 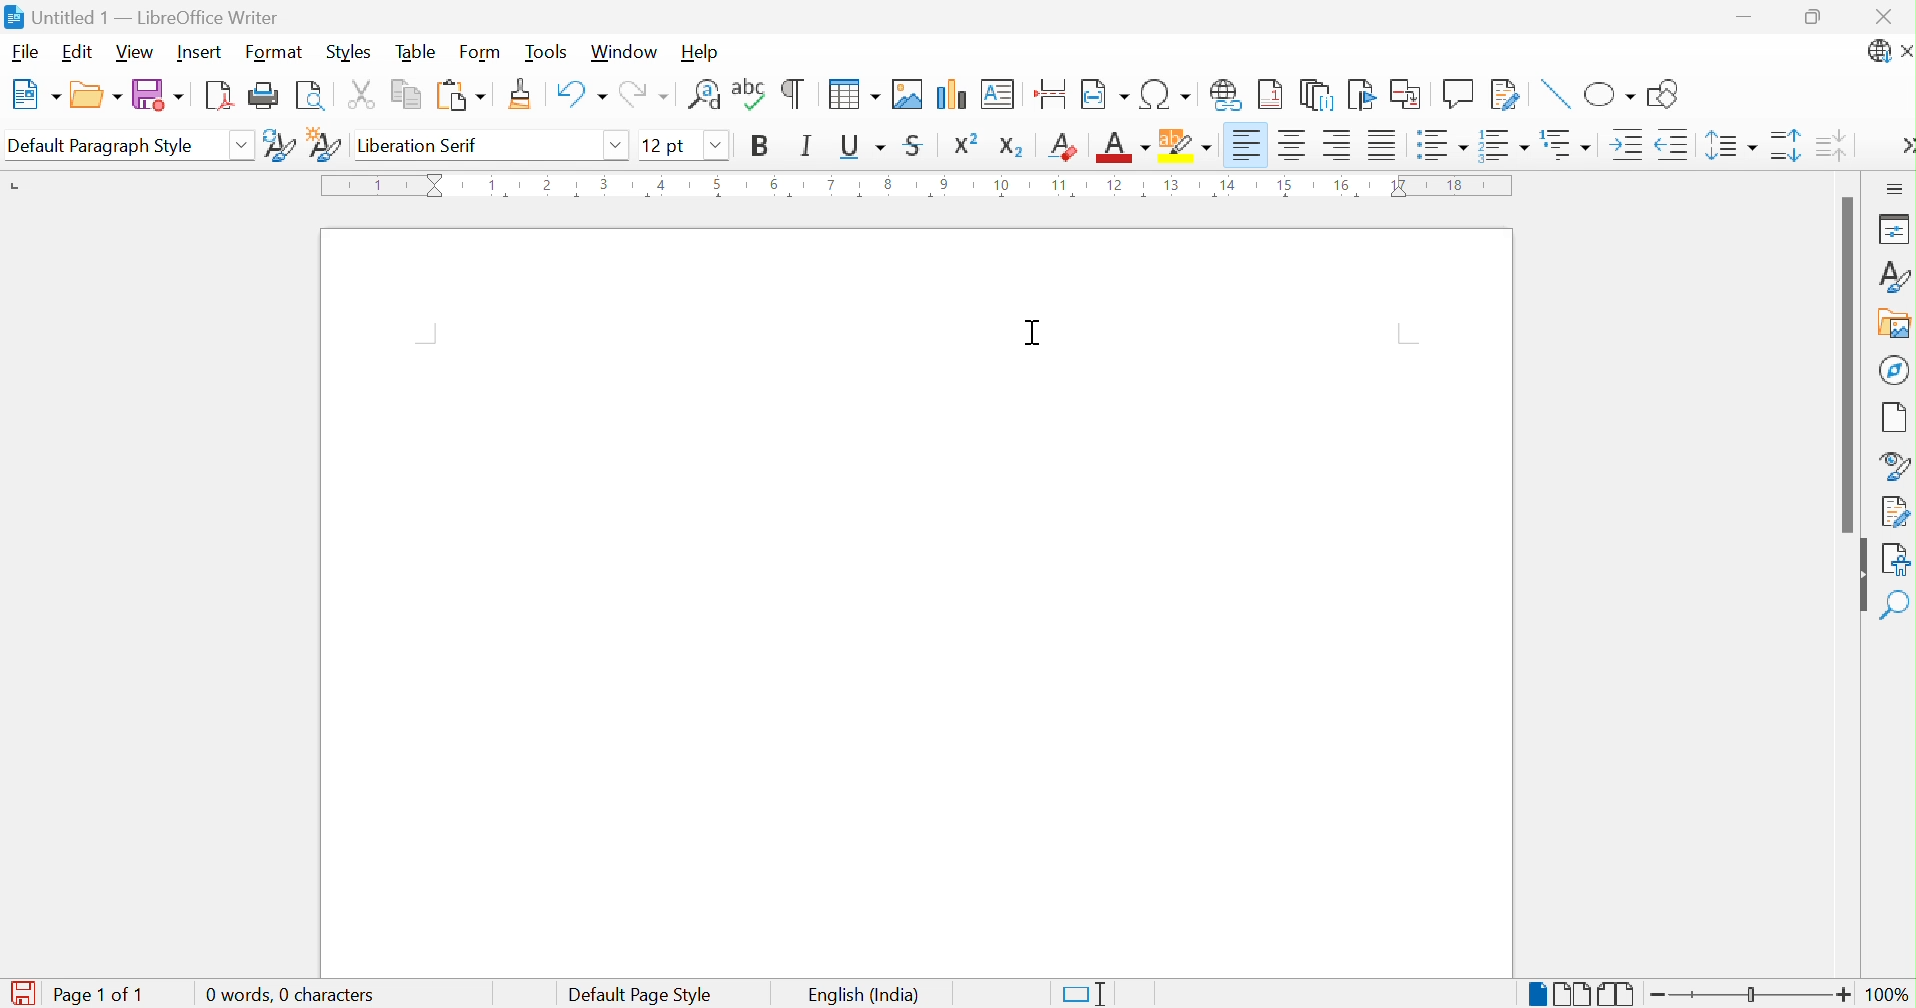 What do you see at coordinates (278, 146) in the screenshot?
I see `Update selected style` at bounding box center [278, 146].